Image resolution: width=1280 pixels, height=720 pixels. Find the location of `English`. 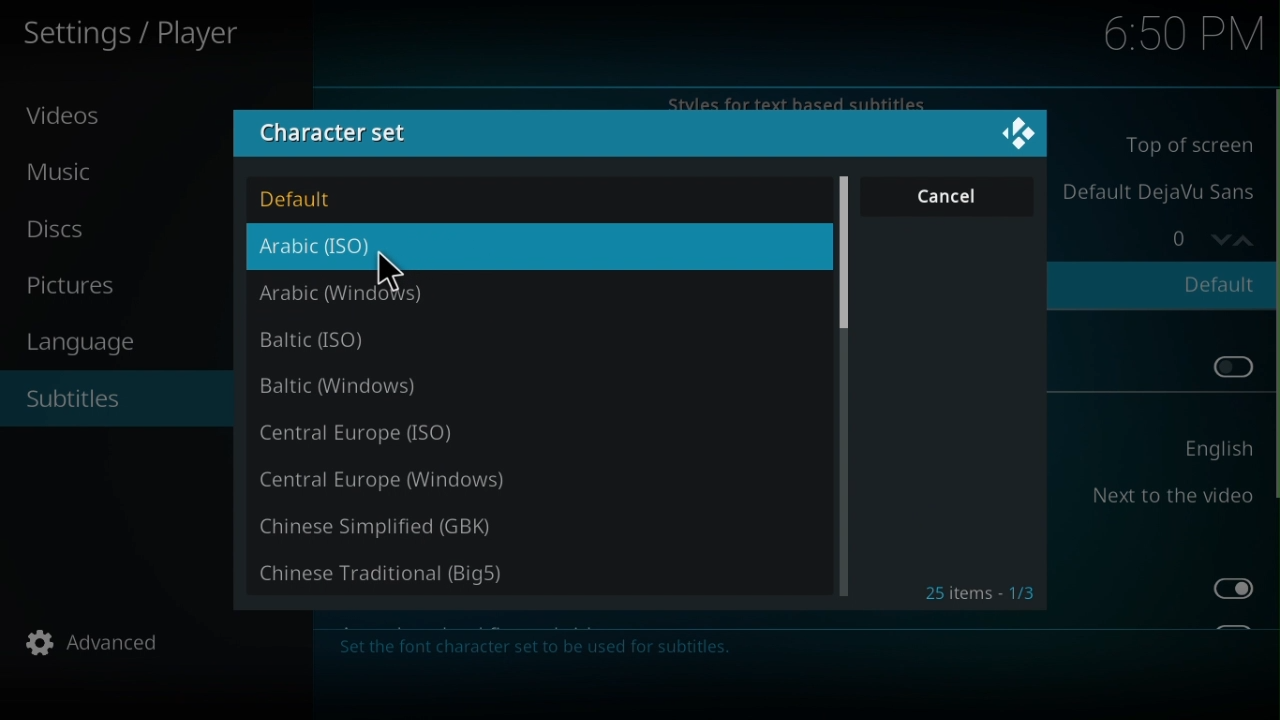

English is located at coordinates (1208, 450).